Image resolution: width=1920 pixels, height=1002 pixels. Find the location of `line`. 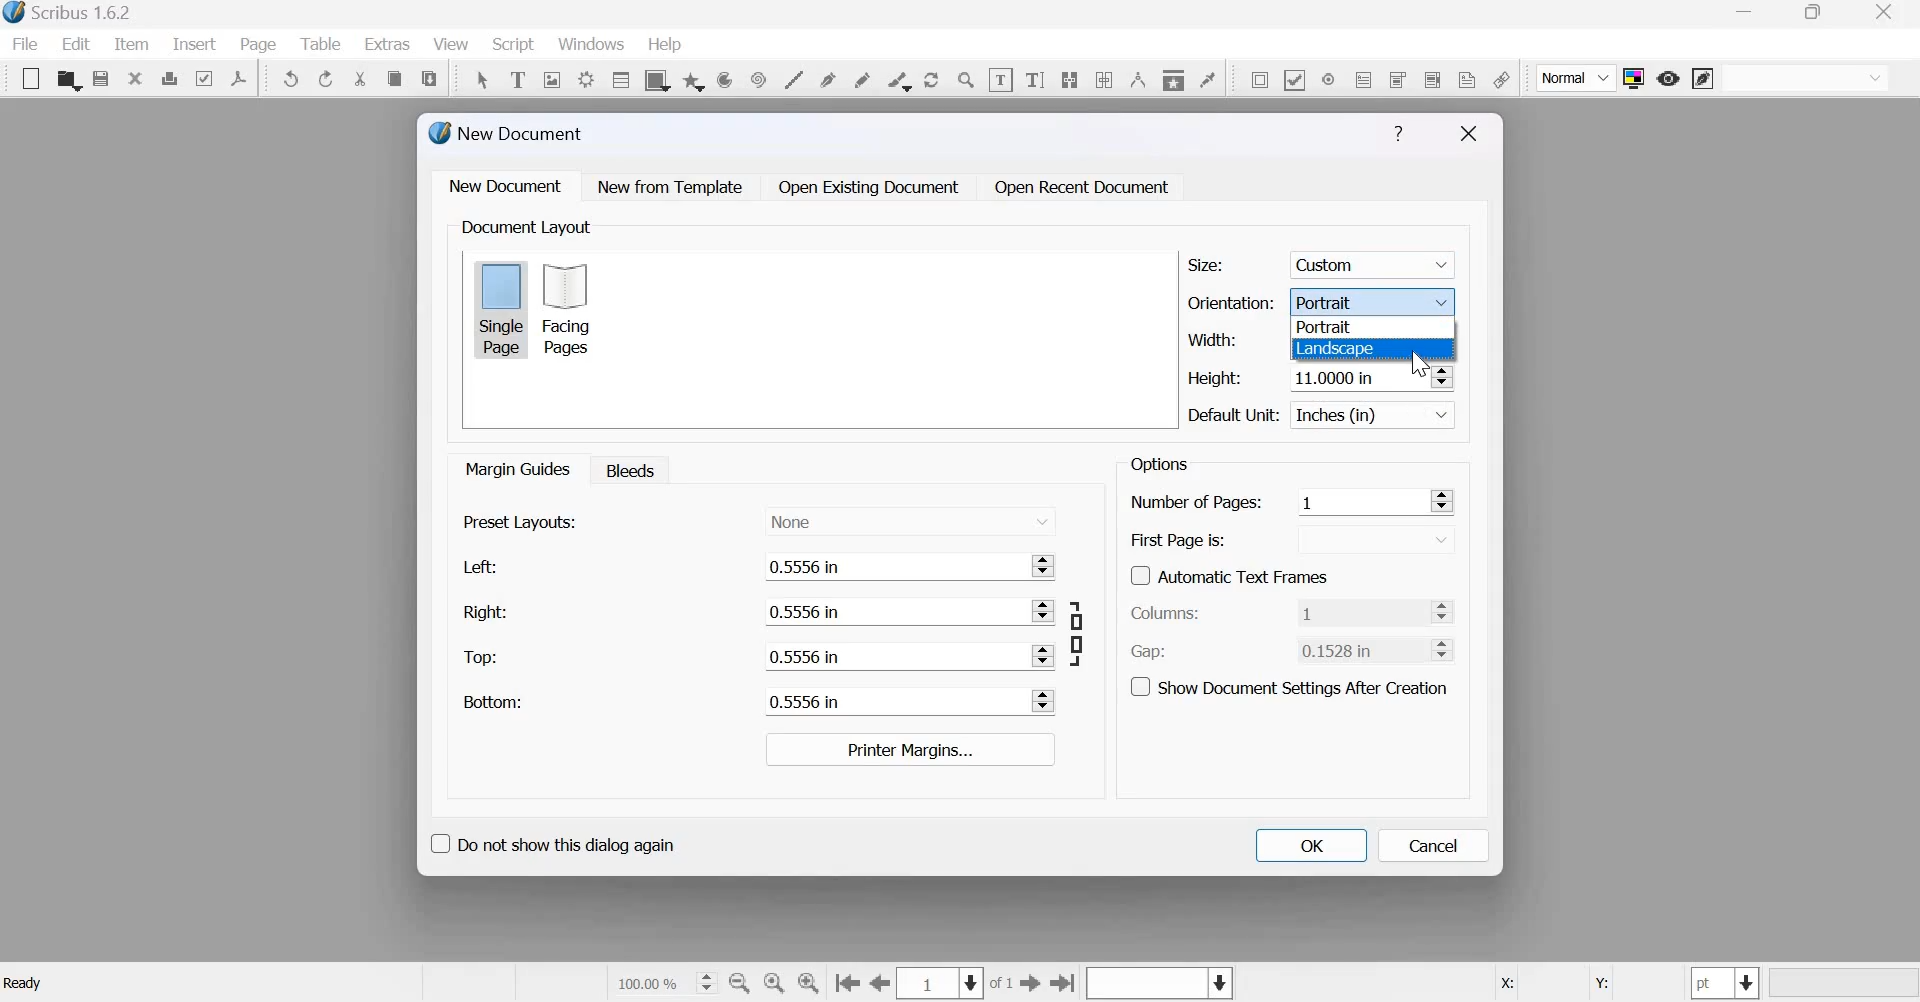

line is located at coordinates (793, 78).